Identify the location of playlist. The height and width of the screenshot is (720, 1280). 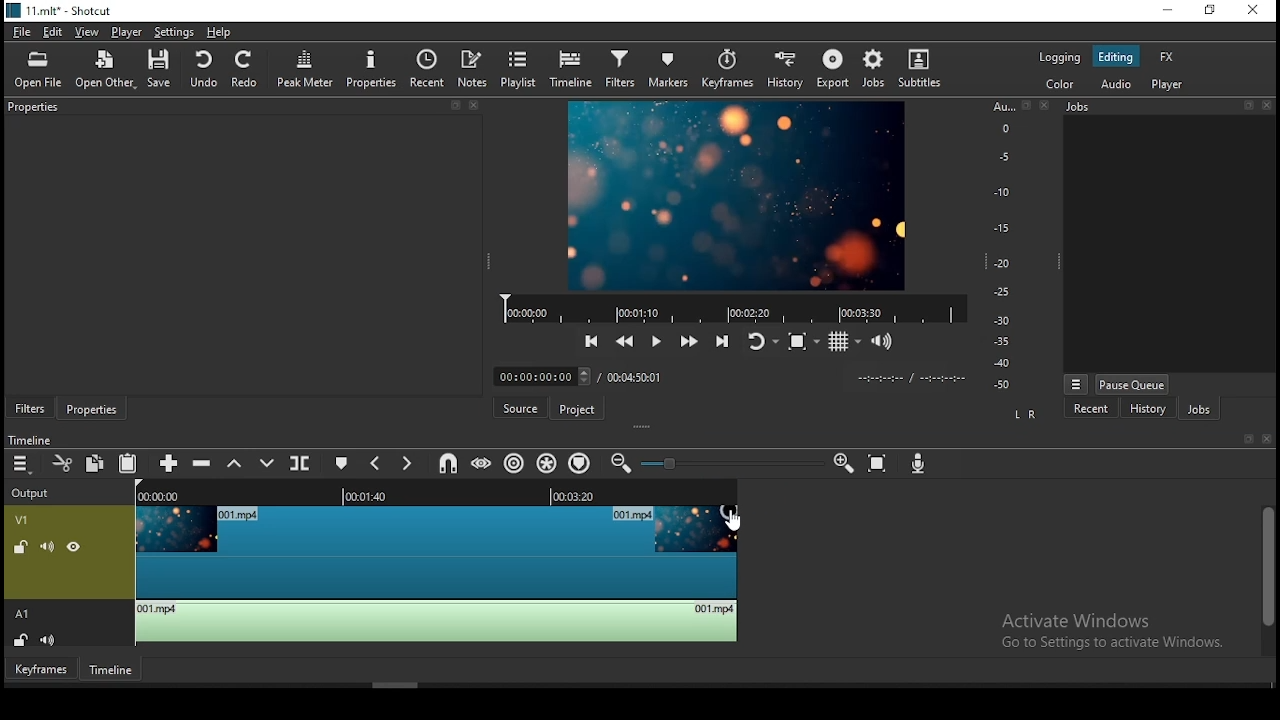
(522, 72).